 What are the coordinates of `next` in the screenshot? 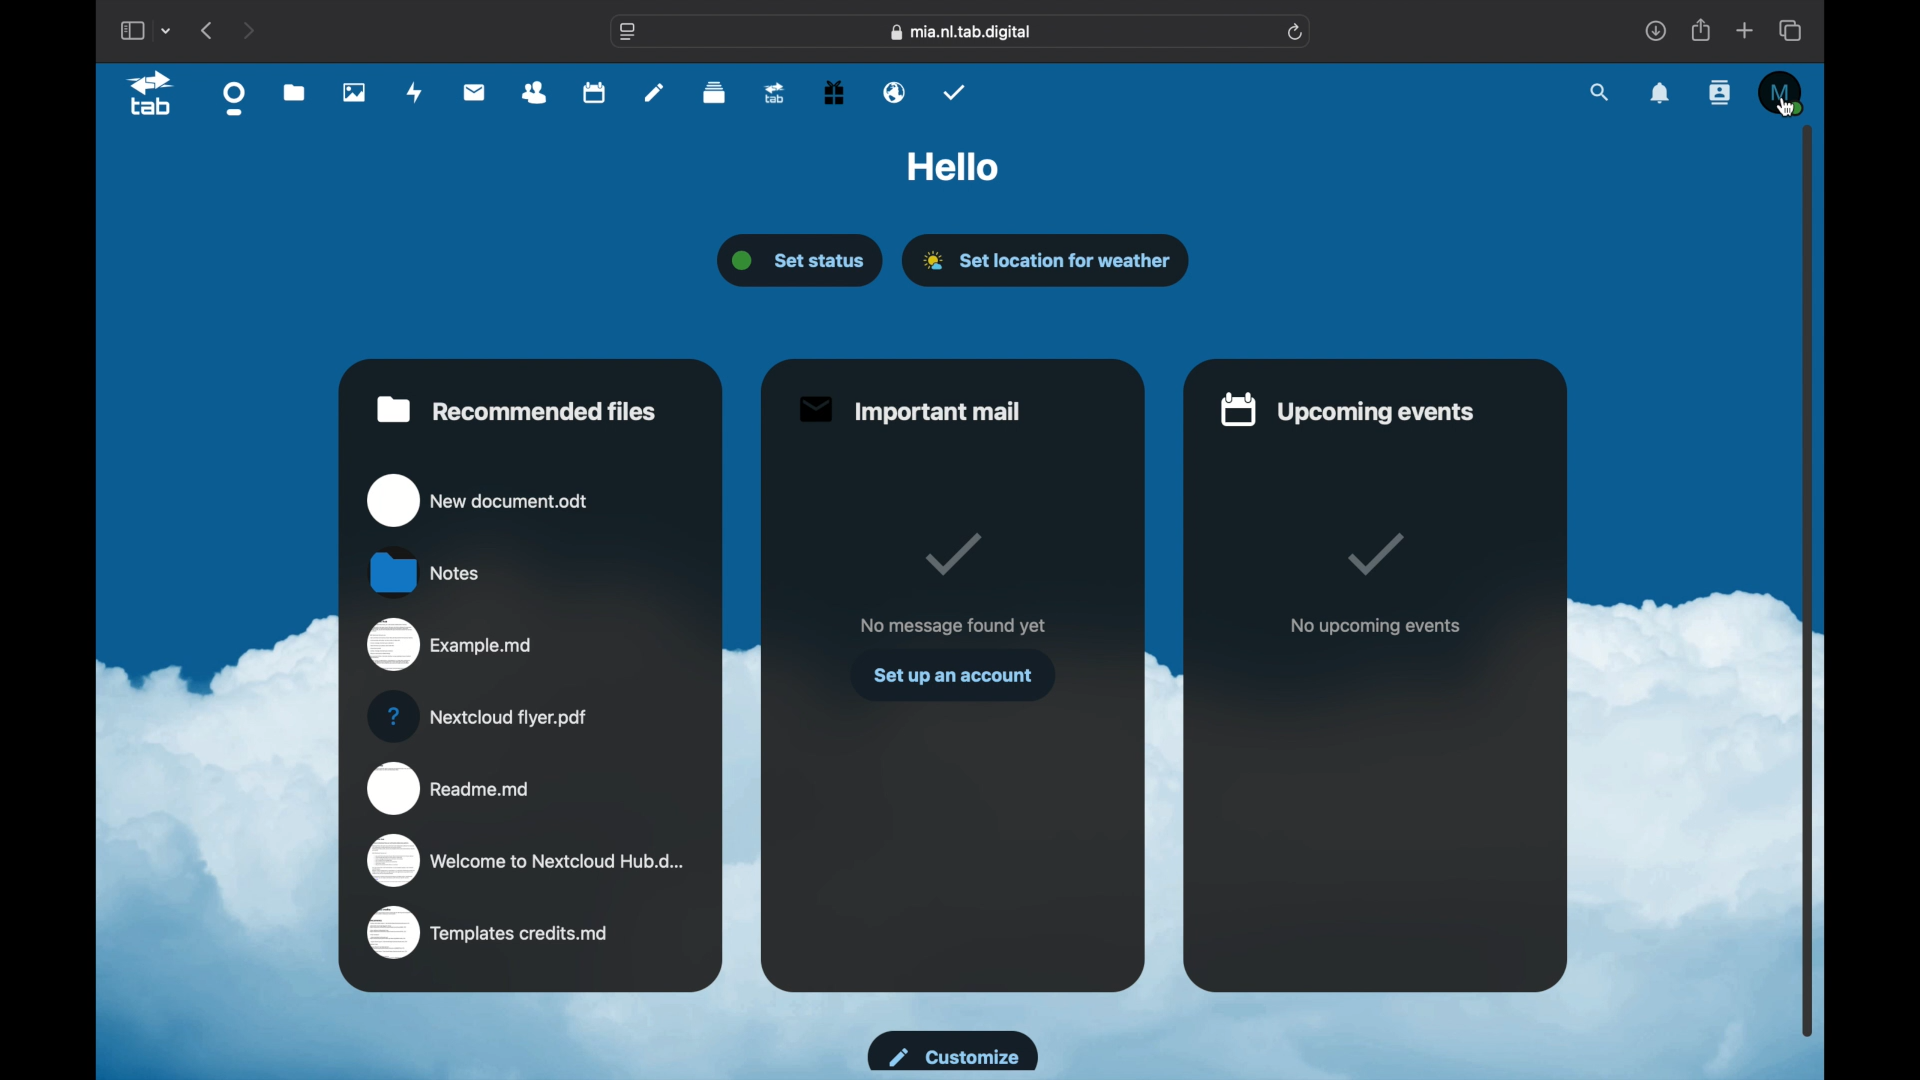 It's located at (248, 30).